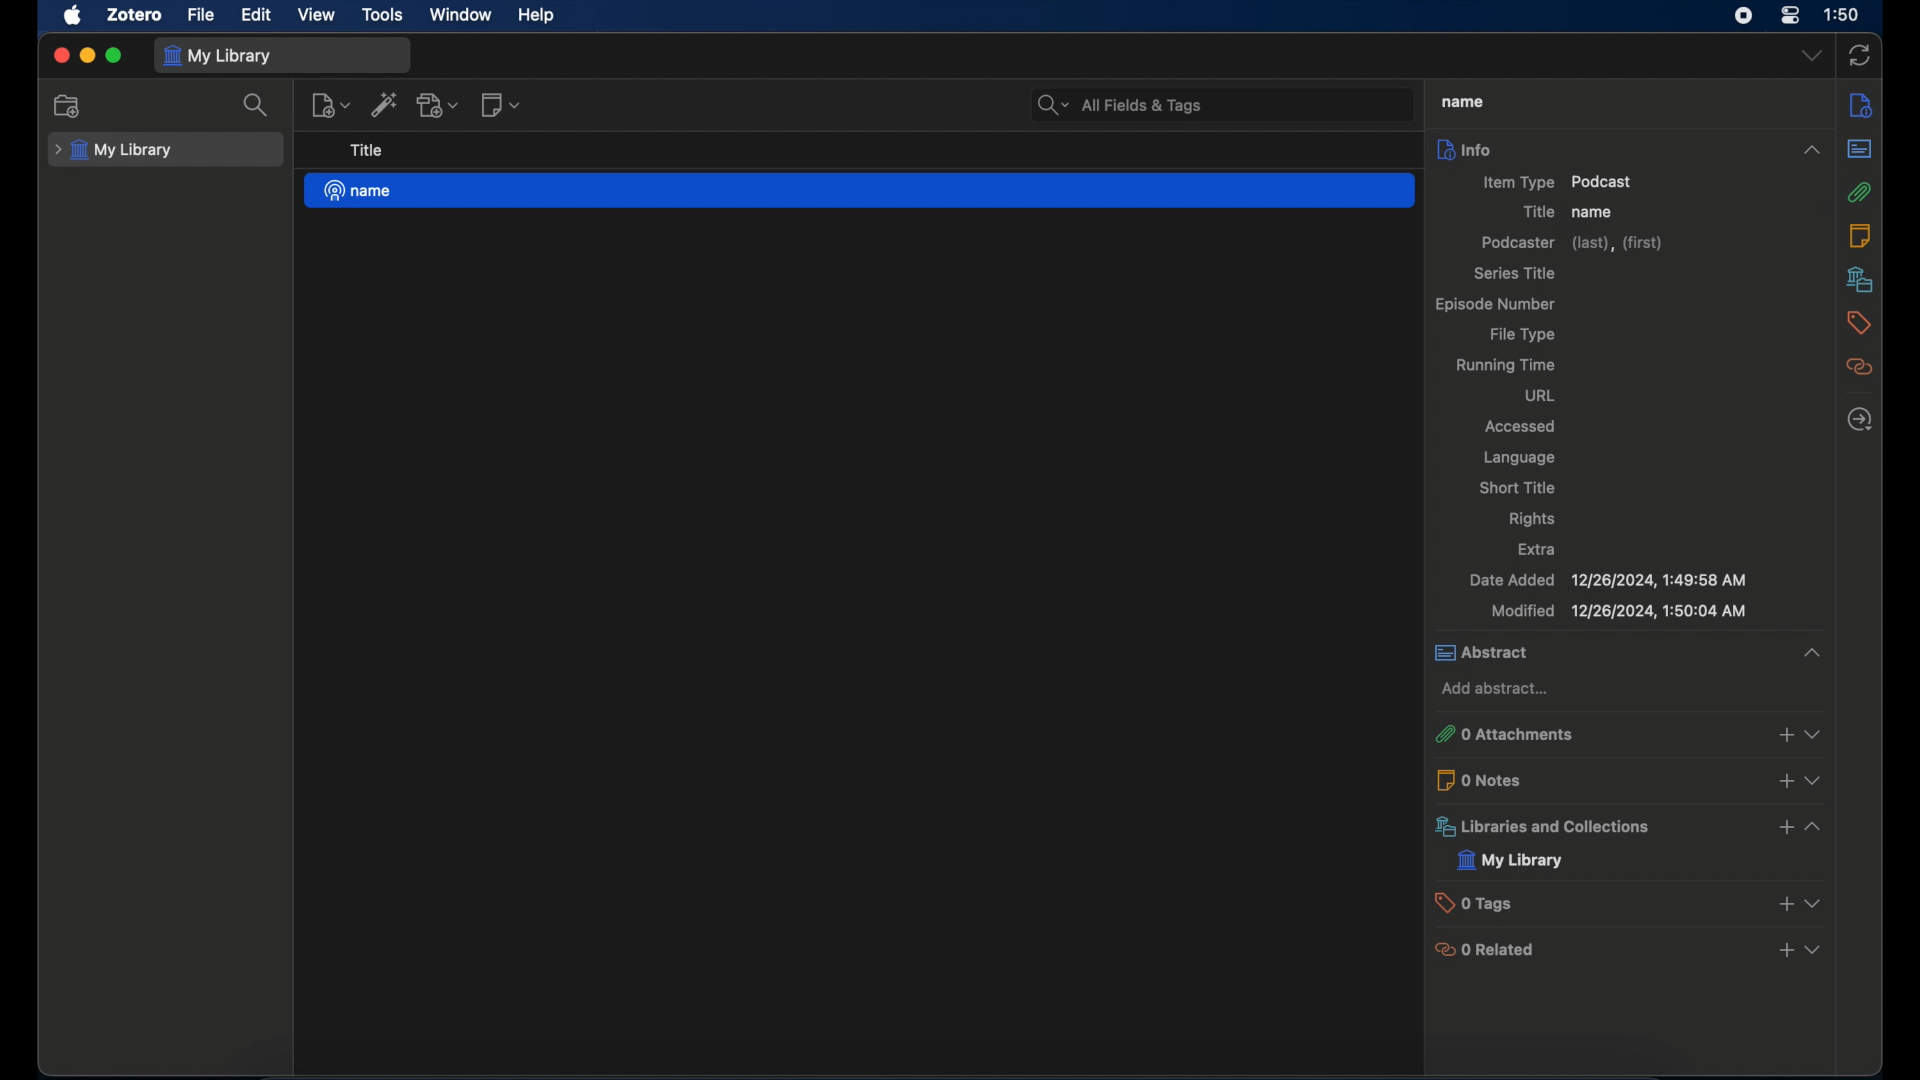  What do you see at coordinates (368, 150) in the screenshot?
I see `title ` at bounding box center [368, 150].